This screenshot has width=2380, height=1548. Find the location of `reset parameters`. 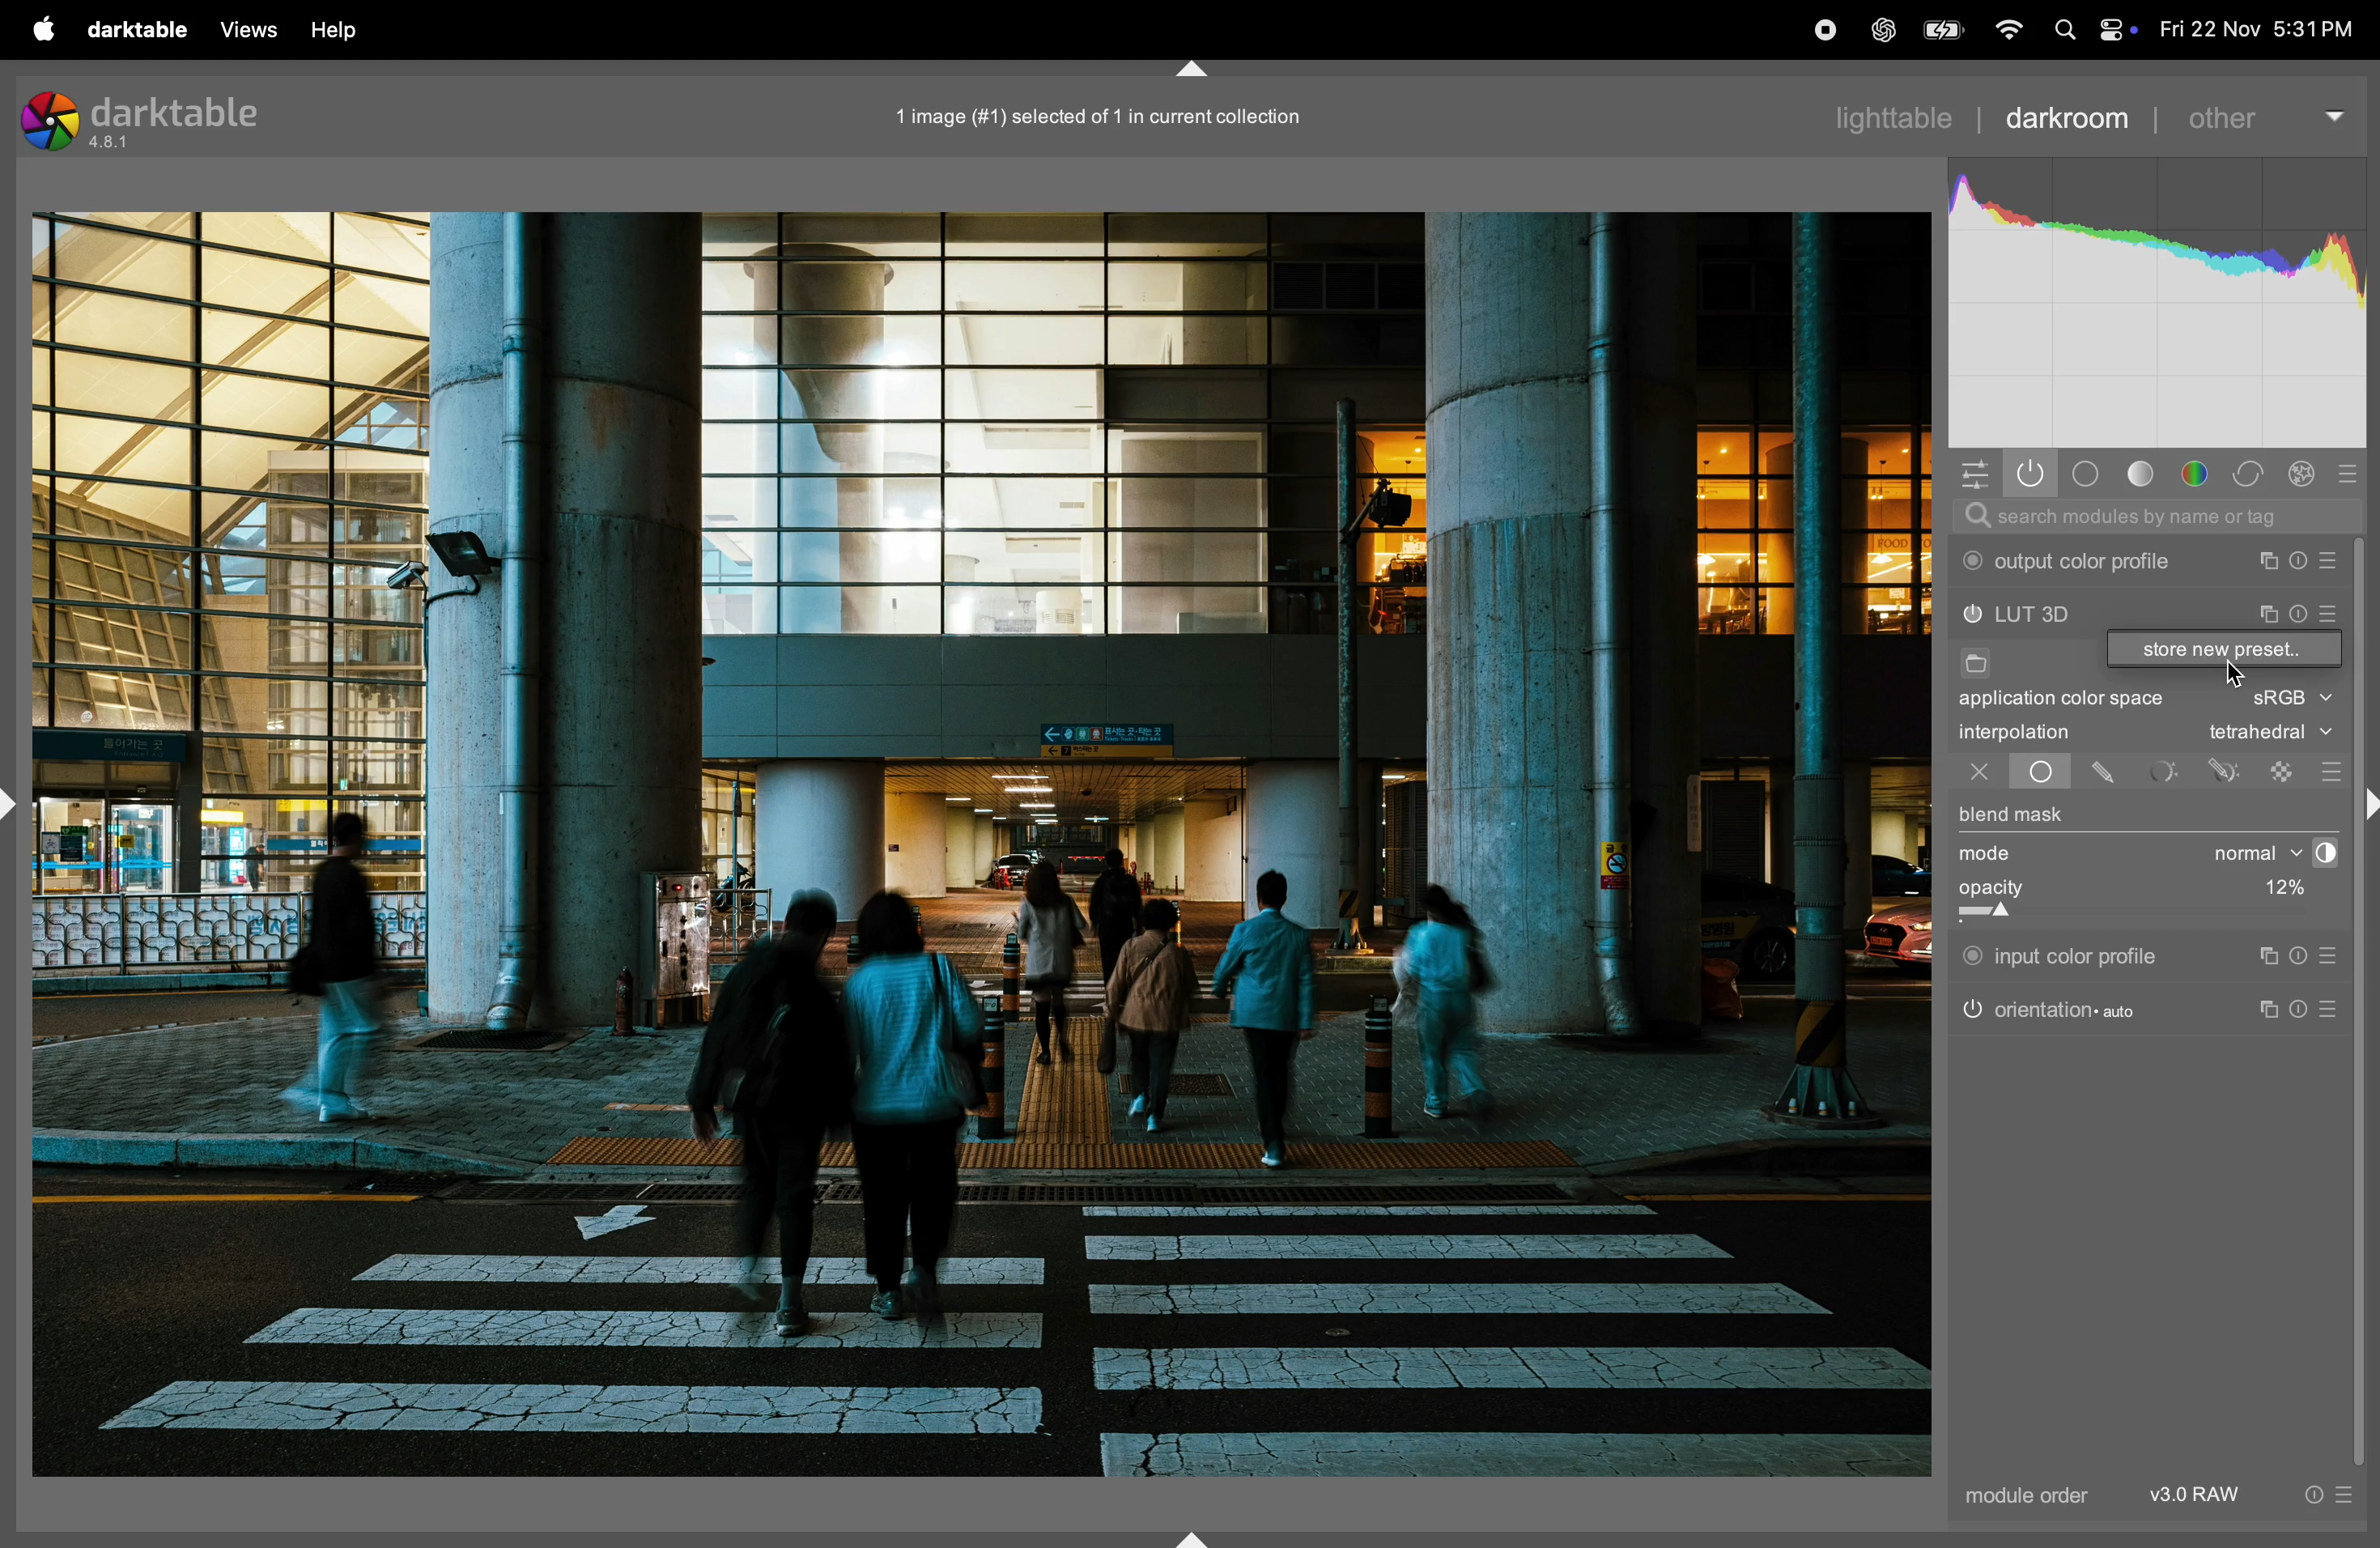

reset parameters is located at coordinates (2305, 956).